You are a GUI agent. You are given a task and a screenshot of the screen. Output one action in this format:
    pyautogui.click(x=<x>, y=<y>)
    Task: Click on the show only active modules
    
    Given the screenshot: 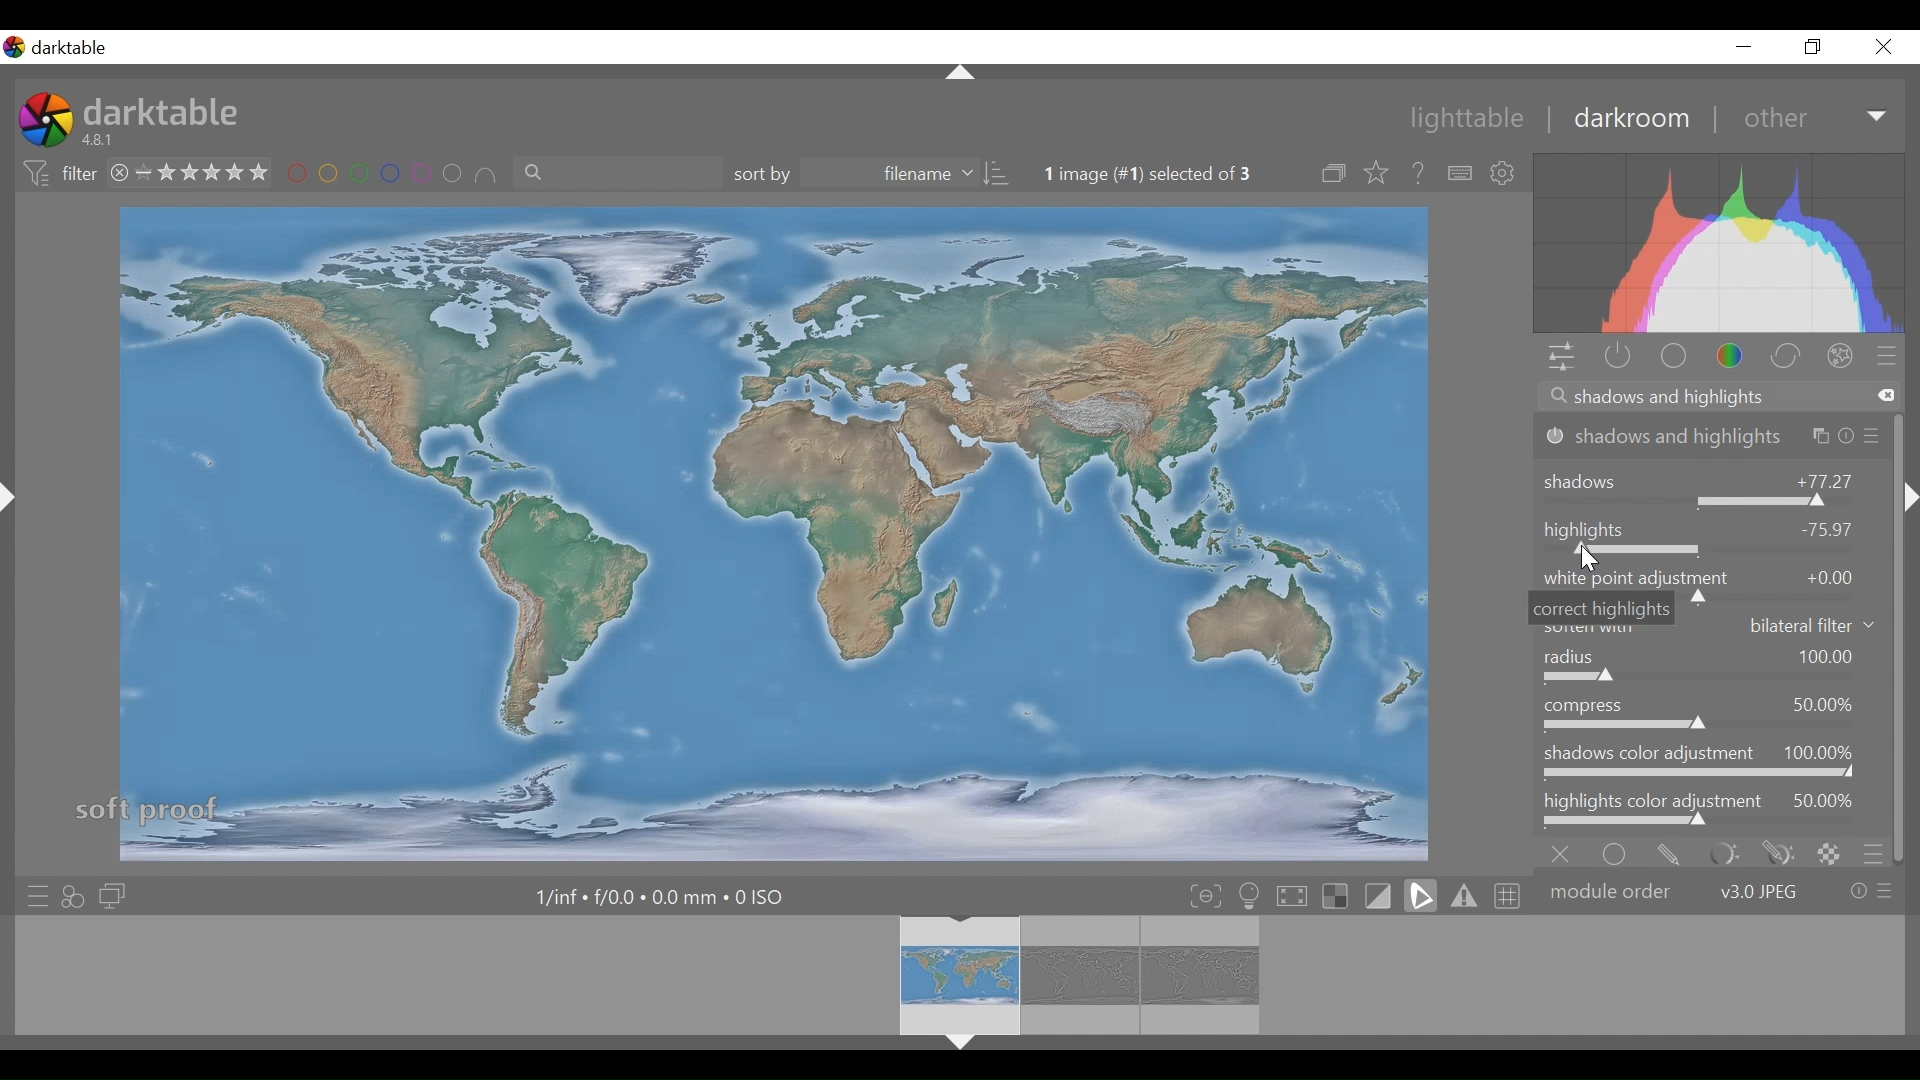 What is the action you would take?
    pyautogui.click(x=1617, y=357)
    